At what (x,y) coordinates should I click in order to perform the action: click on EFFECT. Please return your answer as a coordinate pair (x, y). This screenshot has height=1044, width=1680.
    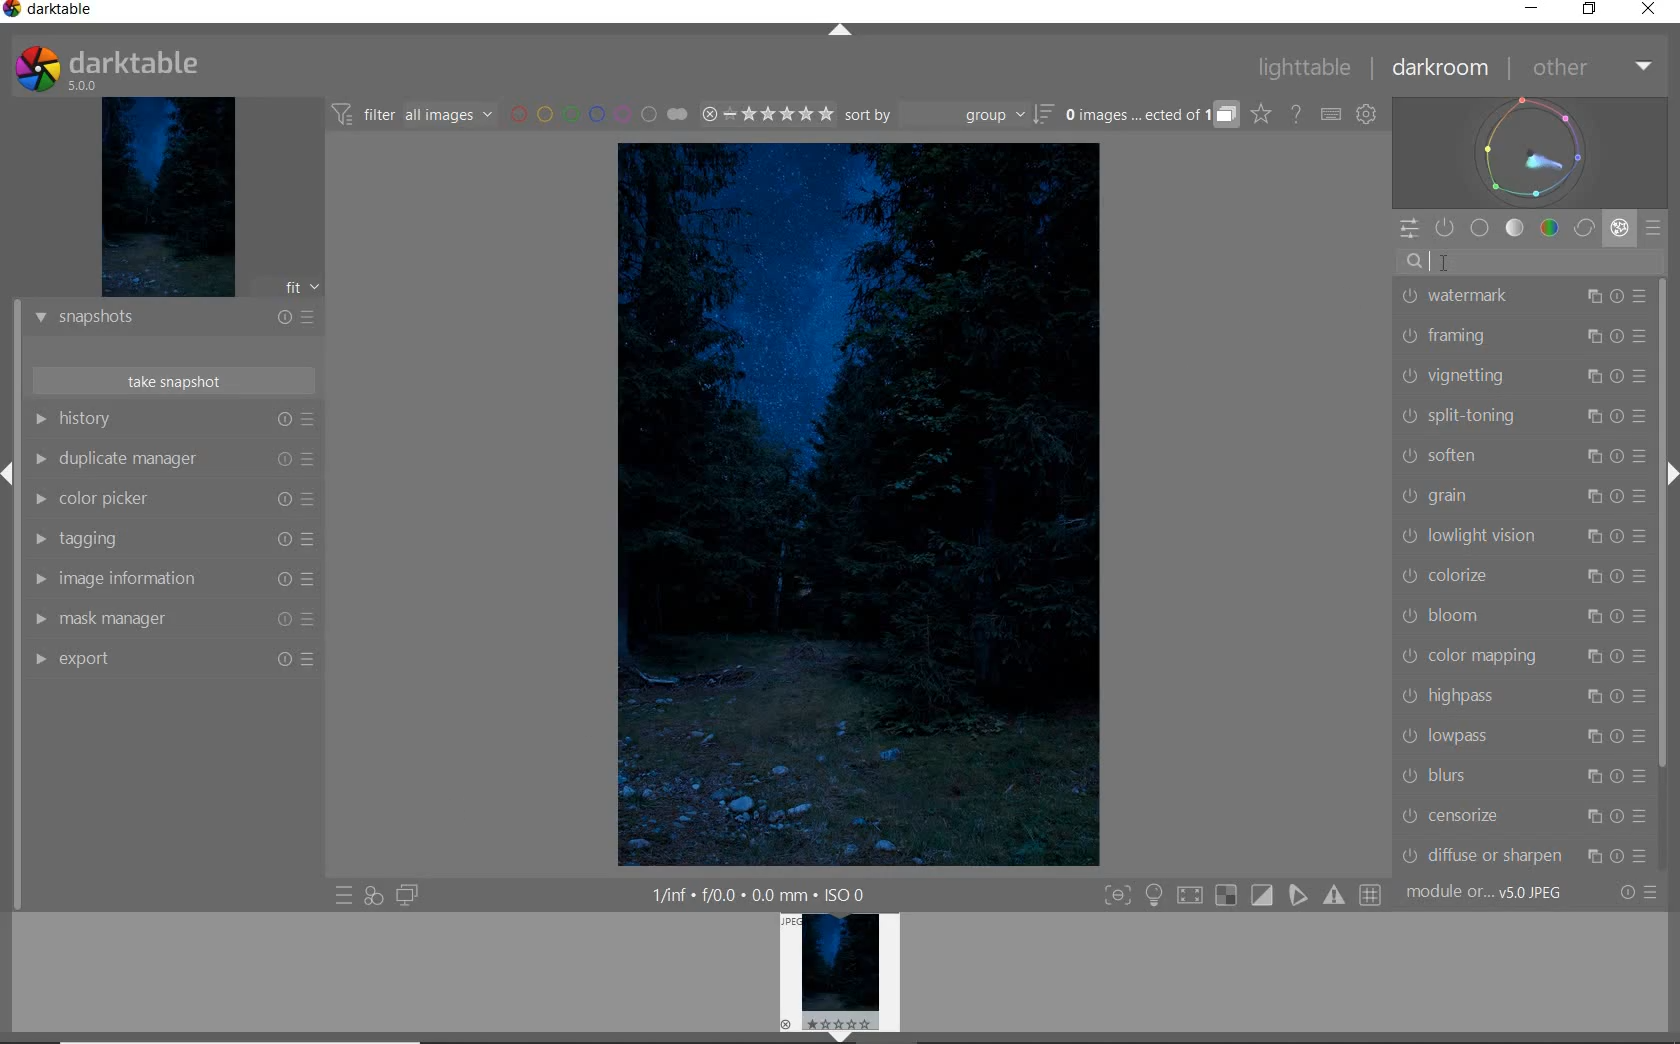
    Looking at the image, I should click on (1620, 229).